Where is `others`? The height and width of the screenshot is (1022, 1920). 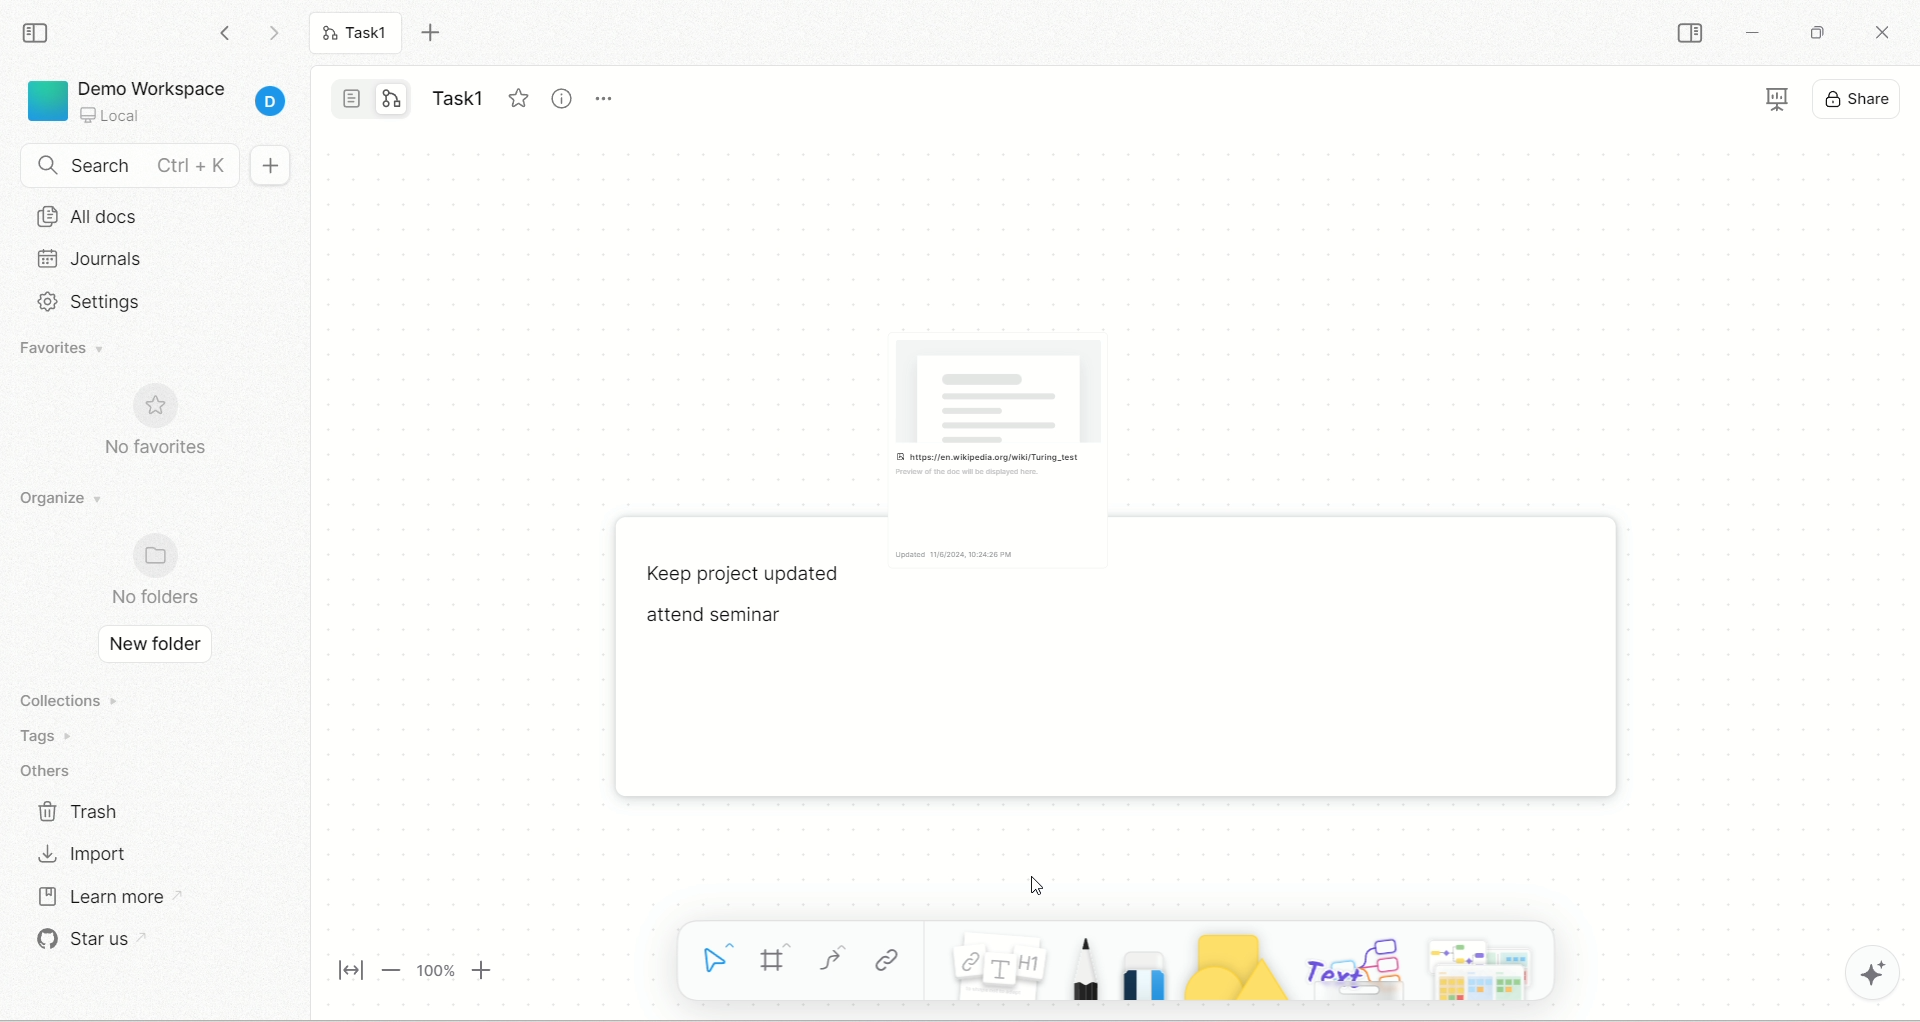 others is located at coordinates (1352, 965).